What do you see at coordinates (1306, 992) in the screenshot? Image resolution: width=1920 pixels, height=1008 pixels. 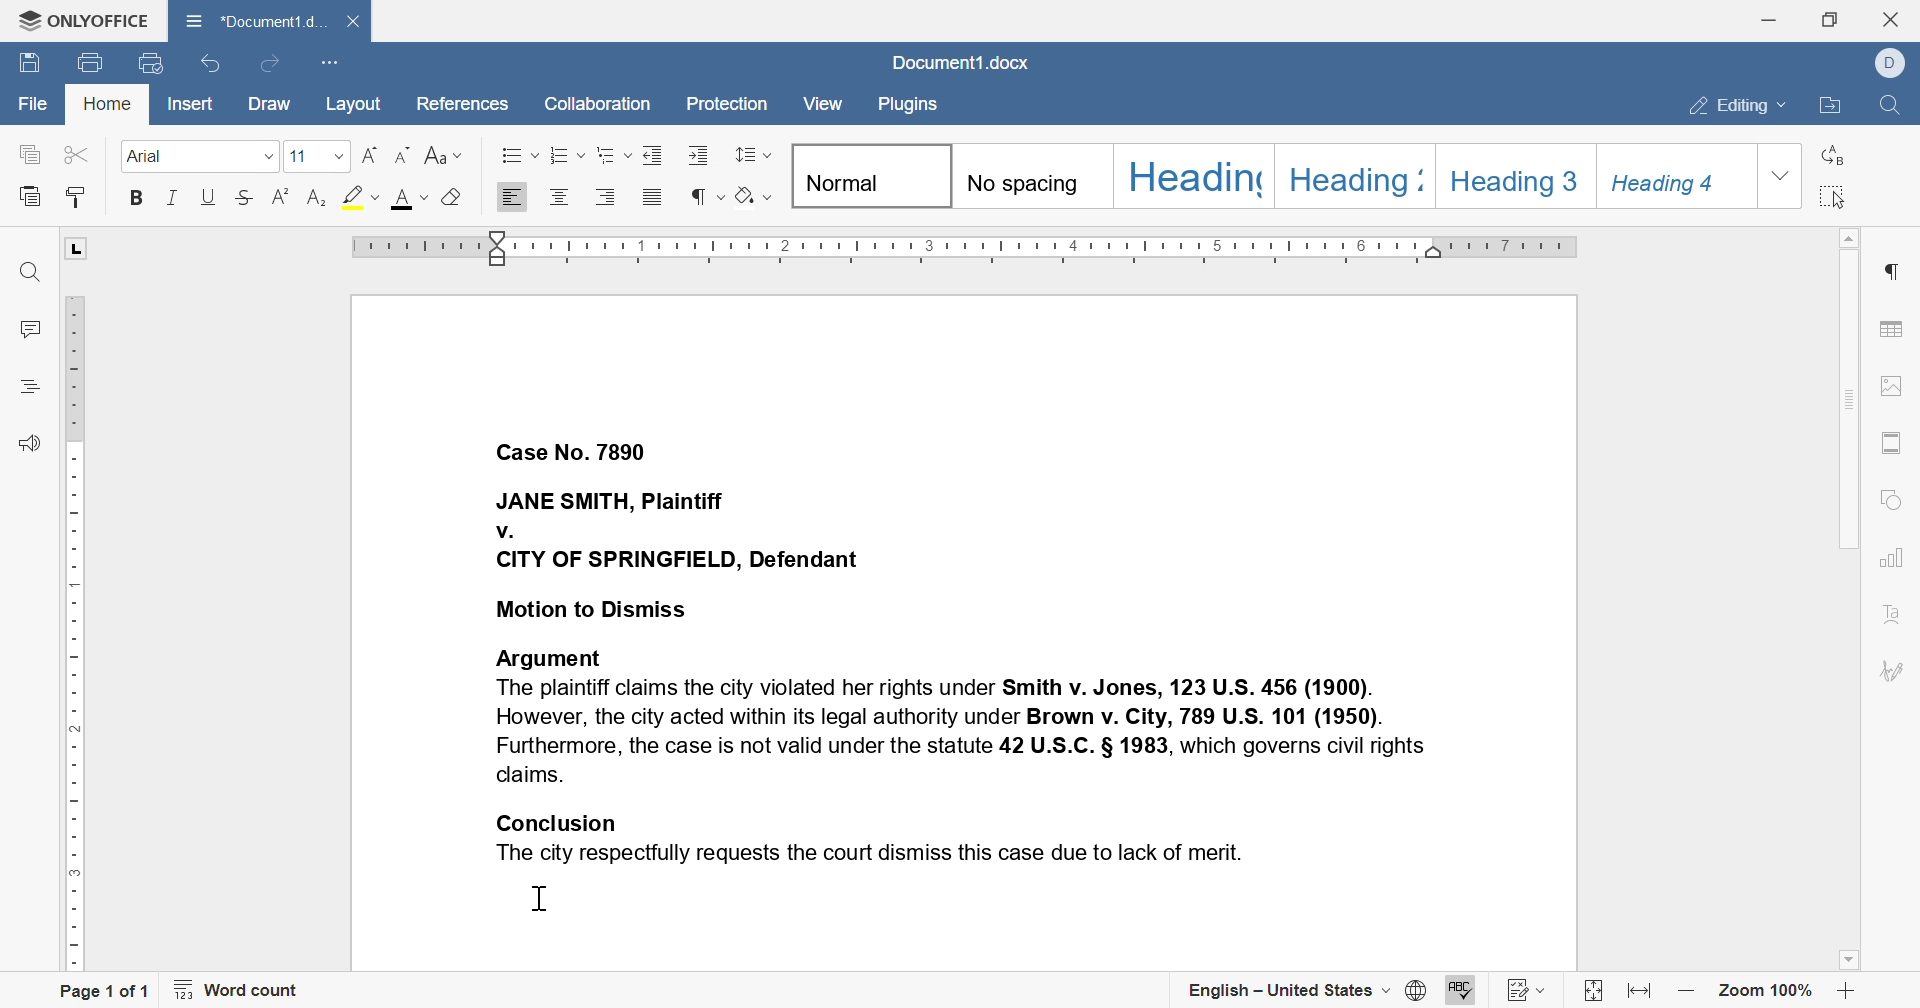 I see `english - united states` at bounding box center [1306, 992].